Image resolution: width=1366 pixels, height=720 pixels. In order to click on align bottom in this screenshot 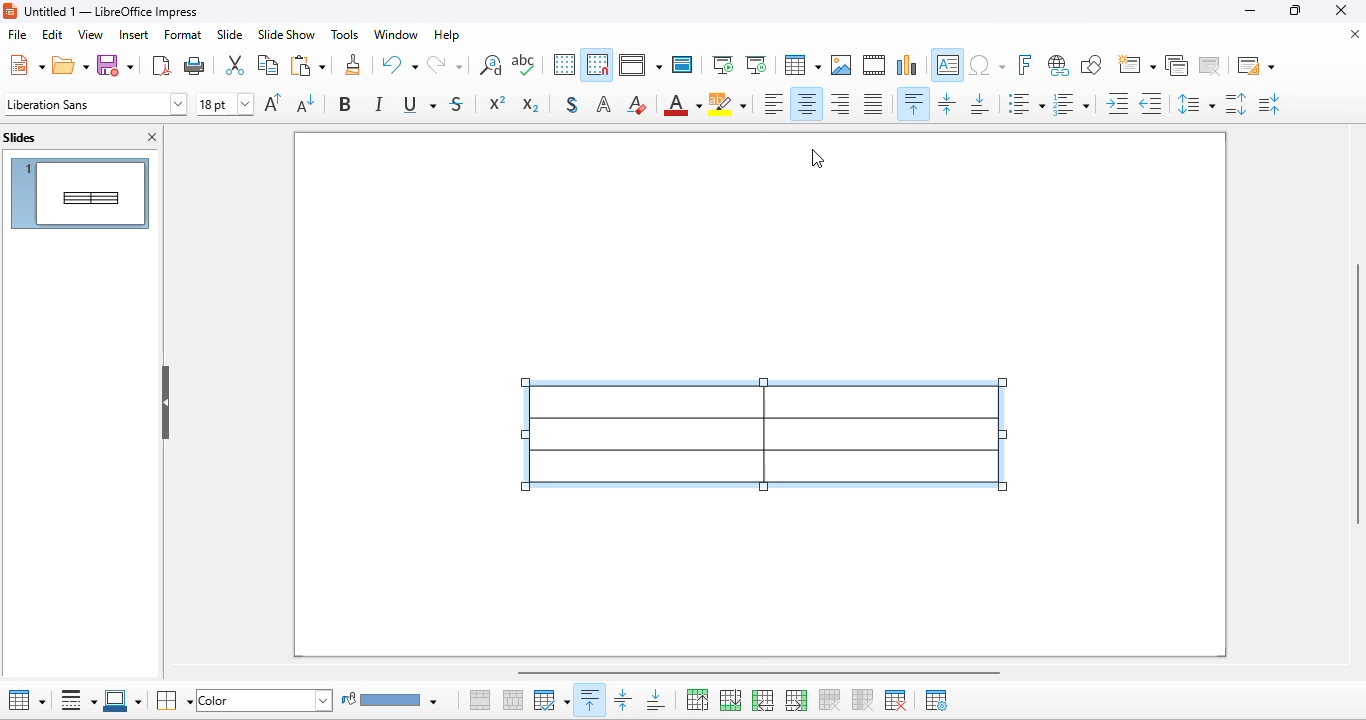, I will do `click(979, 103)`.